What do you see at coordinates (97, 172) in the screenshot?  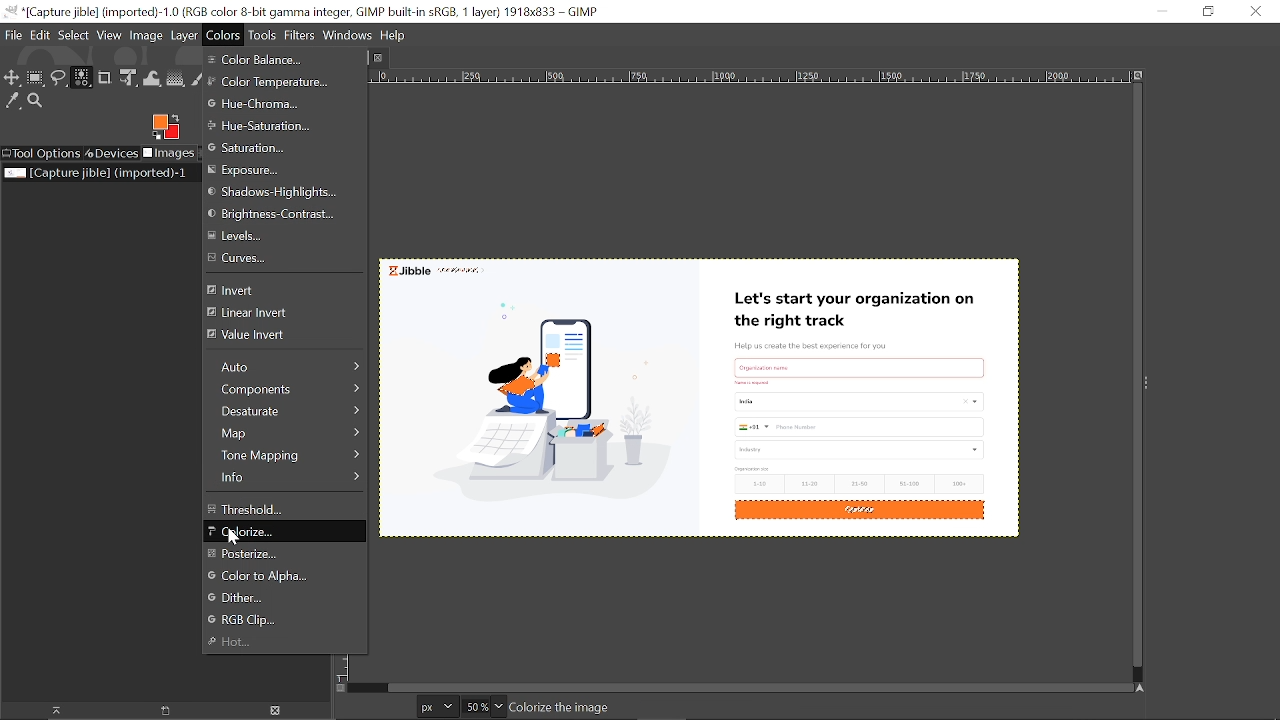 I see `Current image file` at bounding box center [97, 172].